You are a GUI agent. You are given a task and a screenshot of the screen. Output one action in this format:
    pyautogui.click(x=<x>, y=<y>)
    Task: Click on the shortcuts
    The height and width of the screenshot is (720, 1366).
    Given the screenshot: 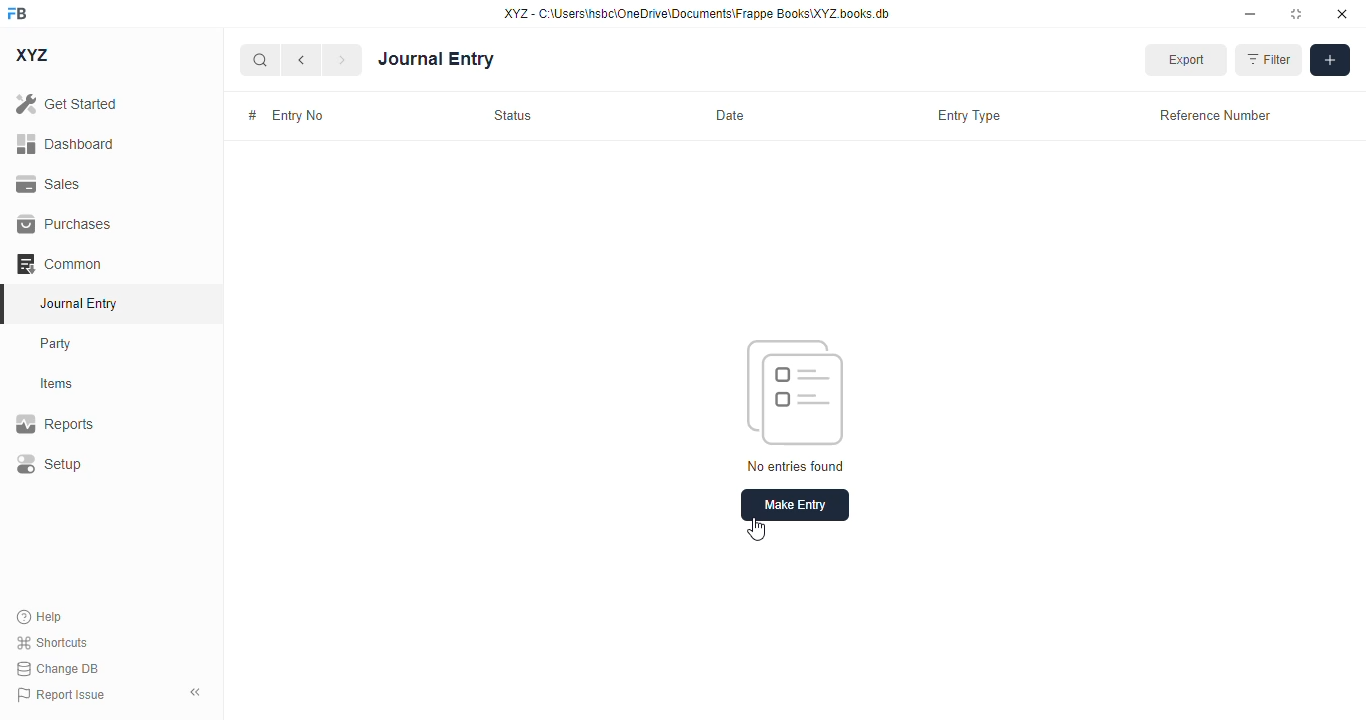 What is the action you would take?
    pyautogui.click(x=51, y=642)
    